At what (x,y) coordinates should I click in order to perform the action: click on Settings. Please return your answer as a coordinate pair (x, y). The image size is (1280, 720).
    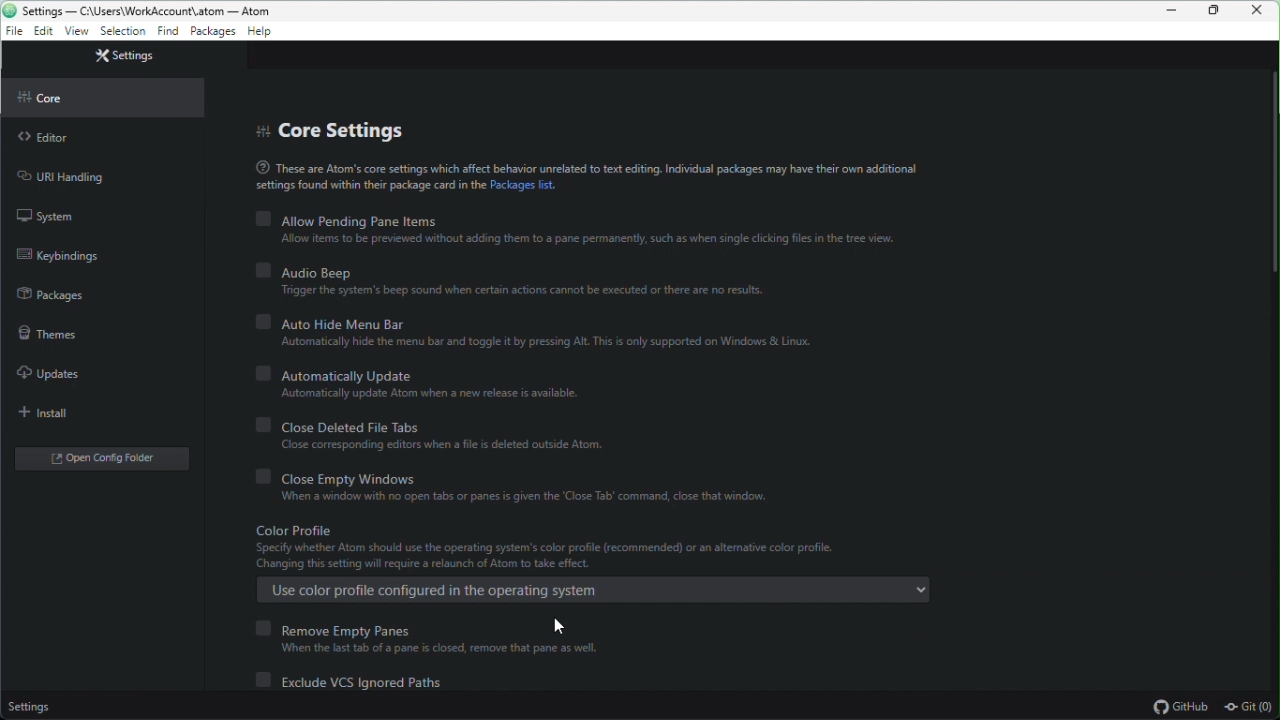
    Looking at the image, I should click on (127, 55).